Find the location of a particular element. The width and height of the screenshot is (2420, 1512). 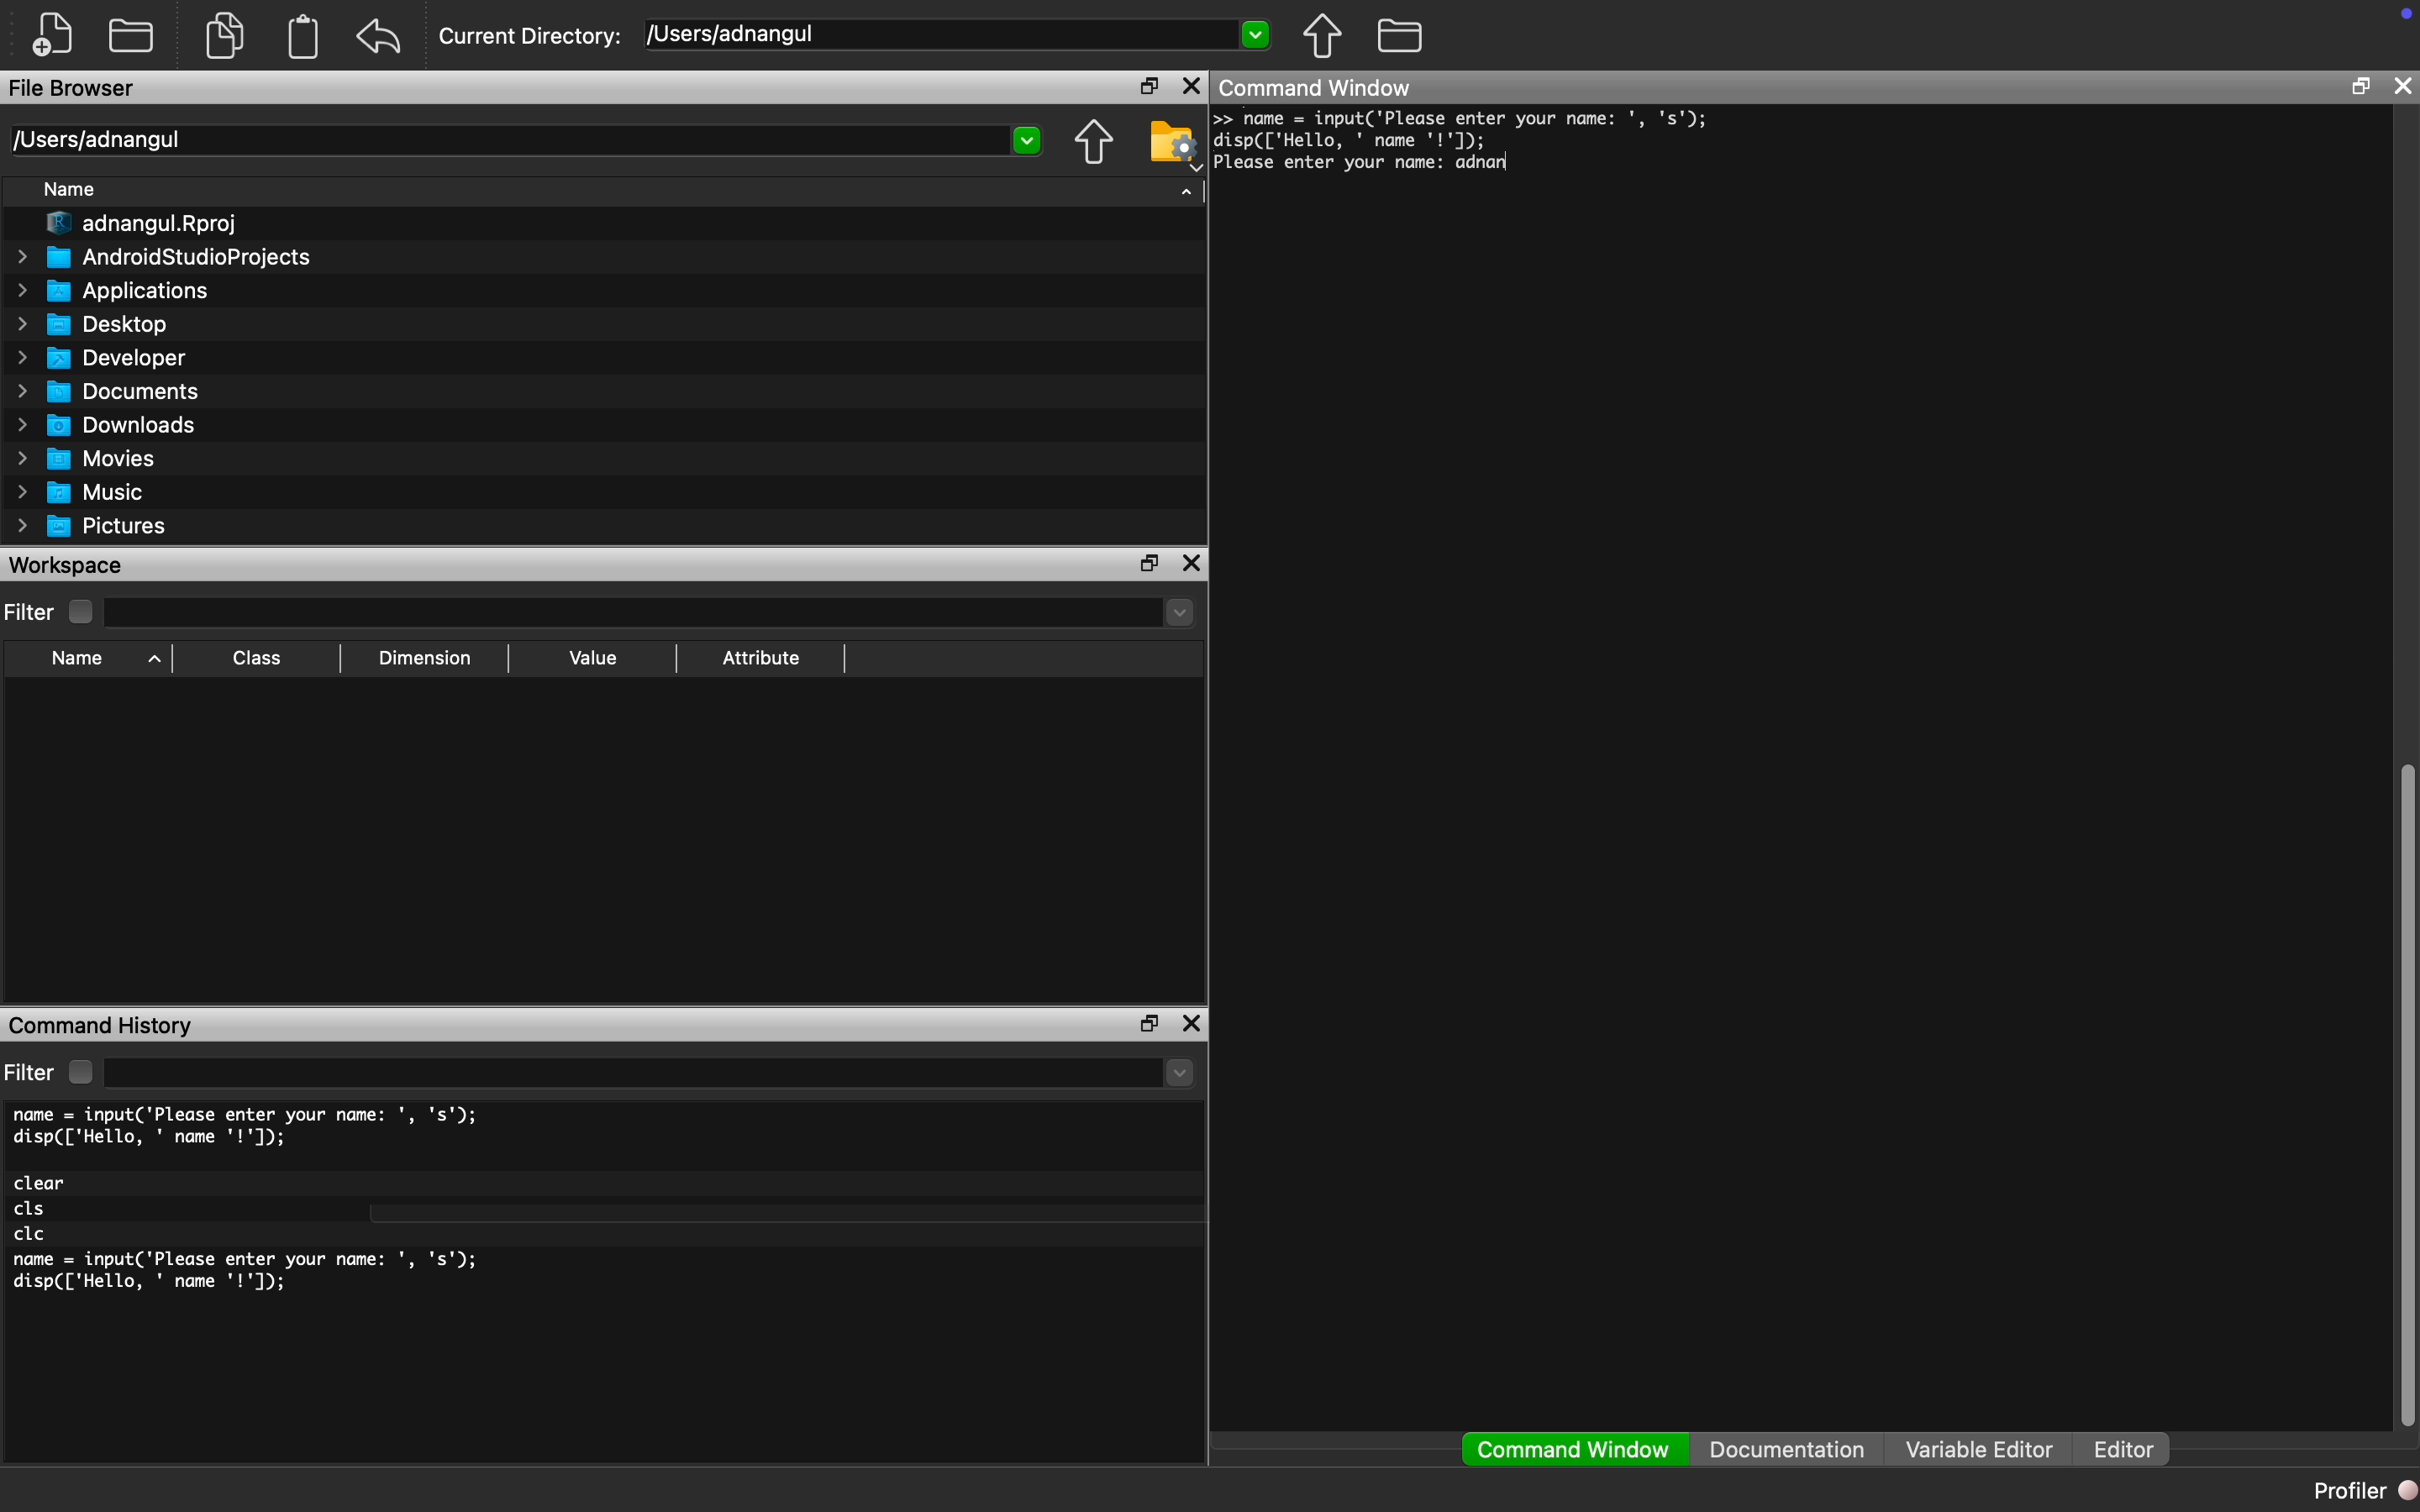

close is located at coordinates (1192, 1023).